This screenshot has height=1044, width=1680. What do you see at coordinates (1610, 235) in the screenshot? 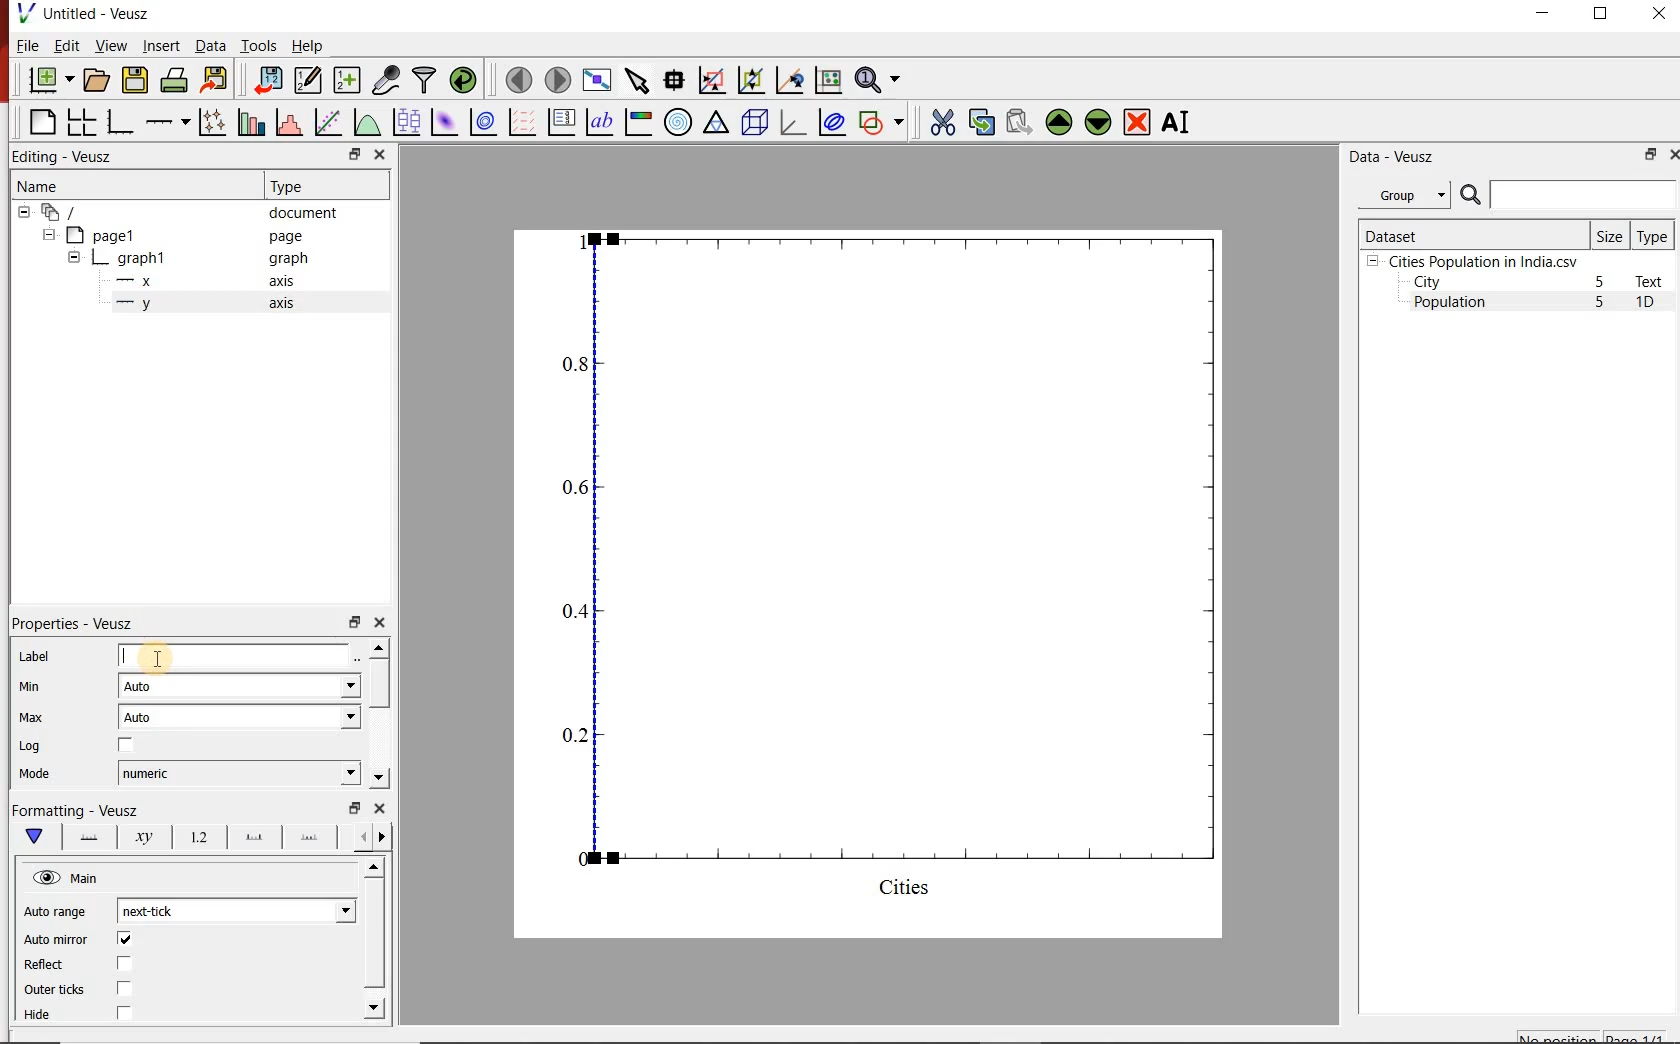
I see `Size` at bounding box center [1610, 235].